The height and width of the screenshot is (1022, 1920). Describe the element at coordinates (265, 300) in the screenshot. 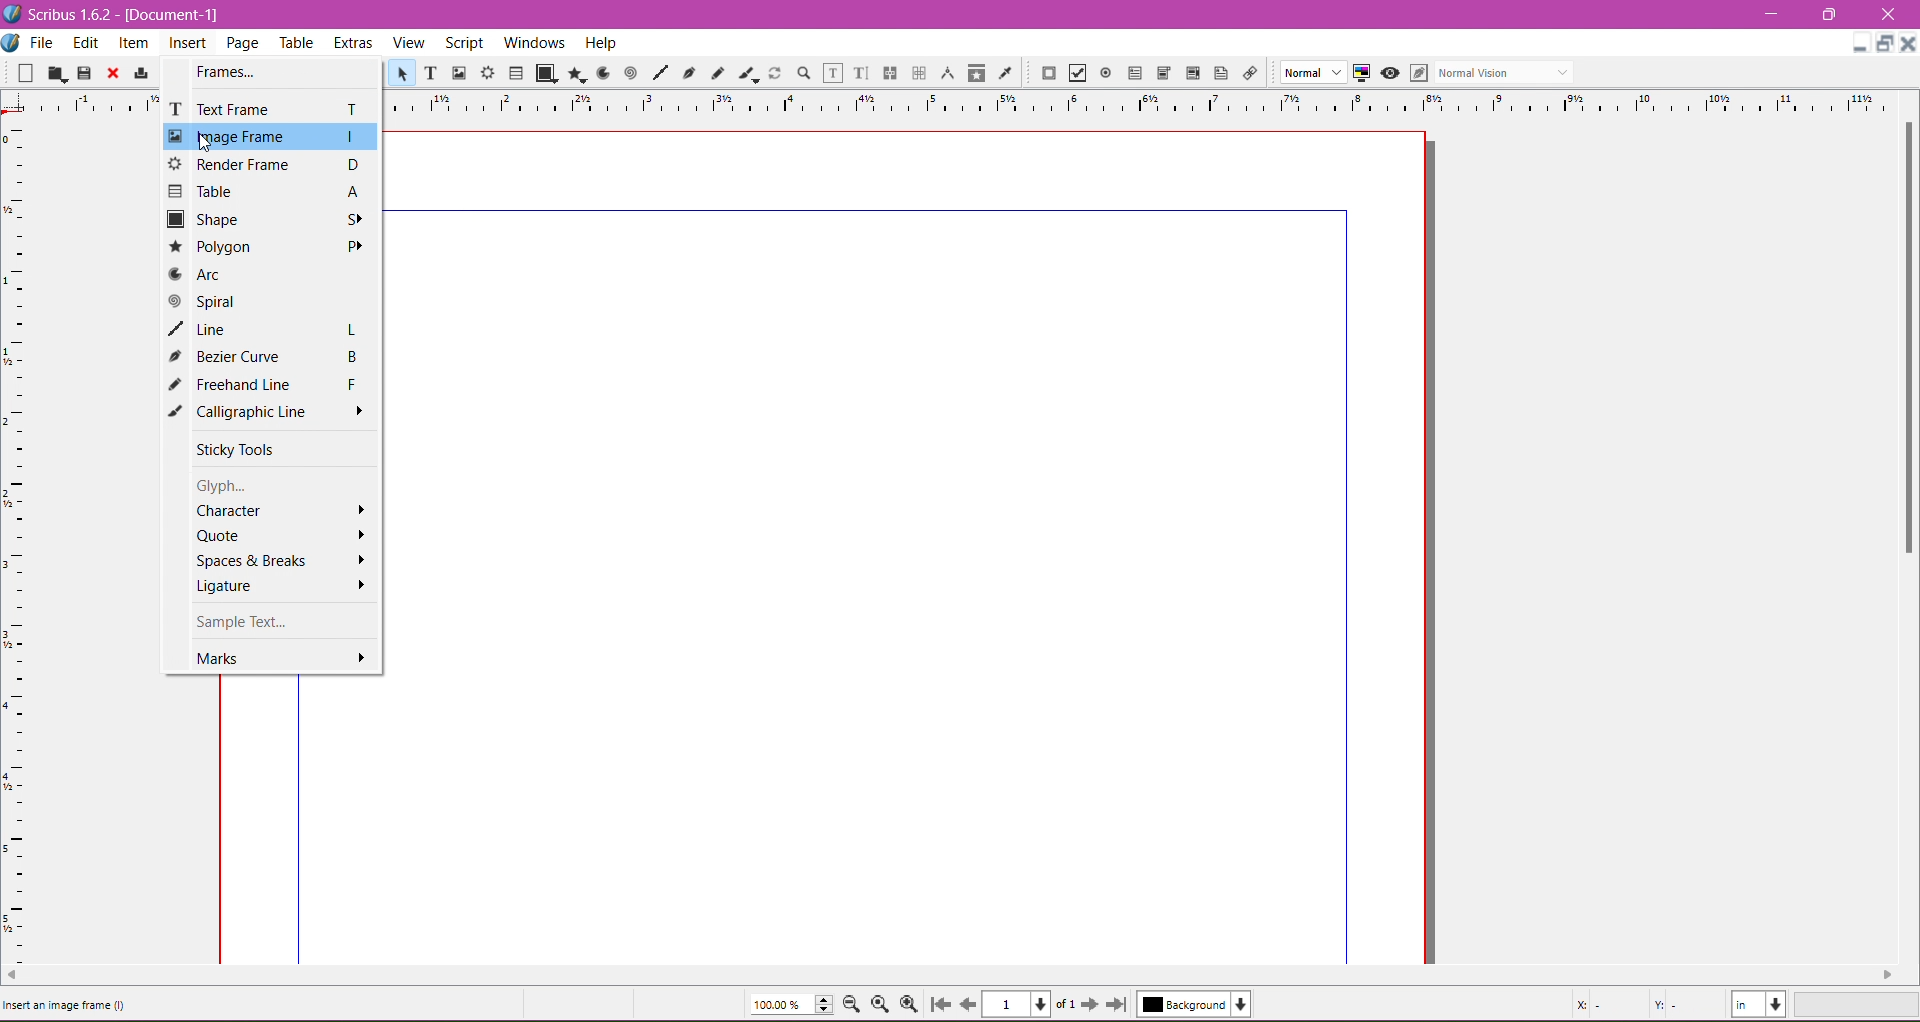

I see `Spiral` at that location.